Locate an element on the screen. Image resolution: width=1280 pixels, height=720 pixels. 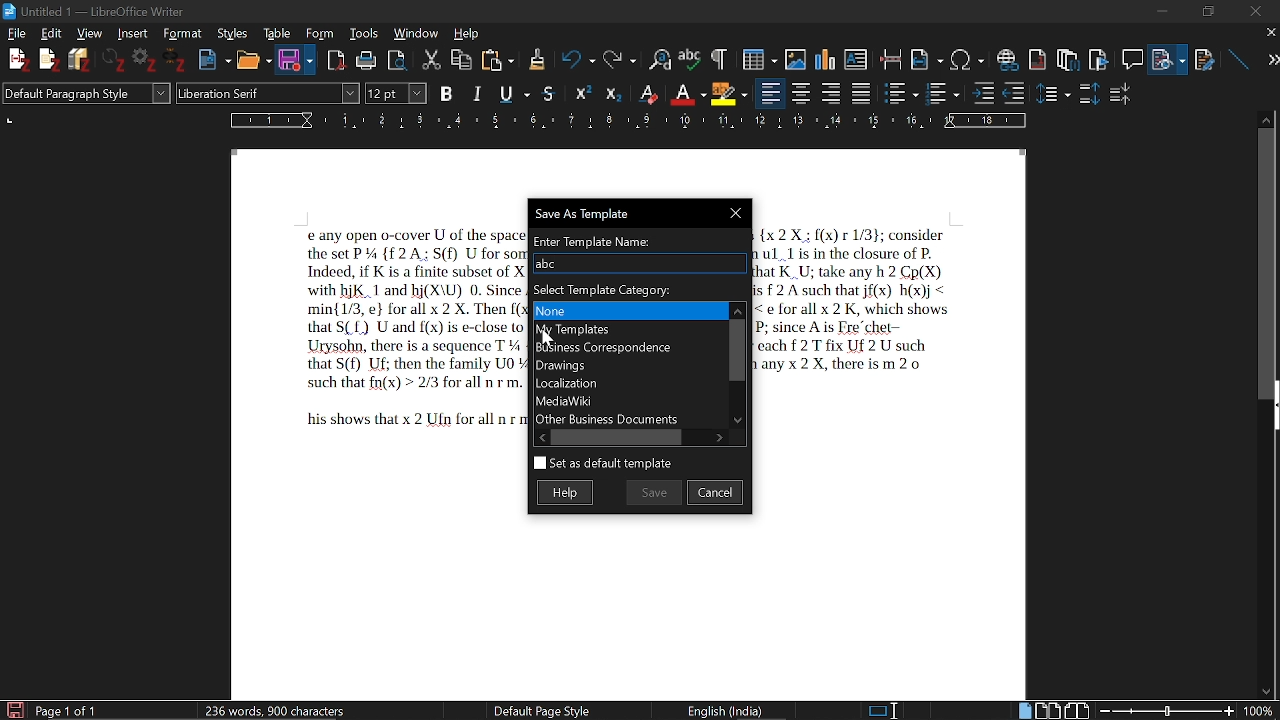
Move up is located at coordinates (737, 308).